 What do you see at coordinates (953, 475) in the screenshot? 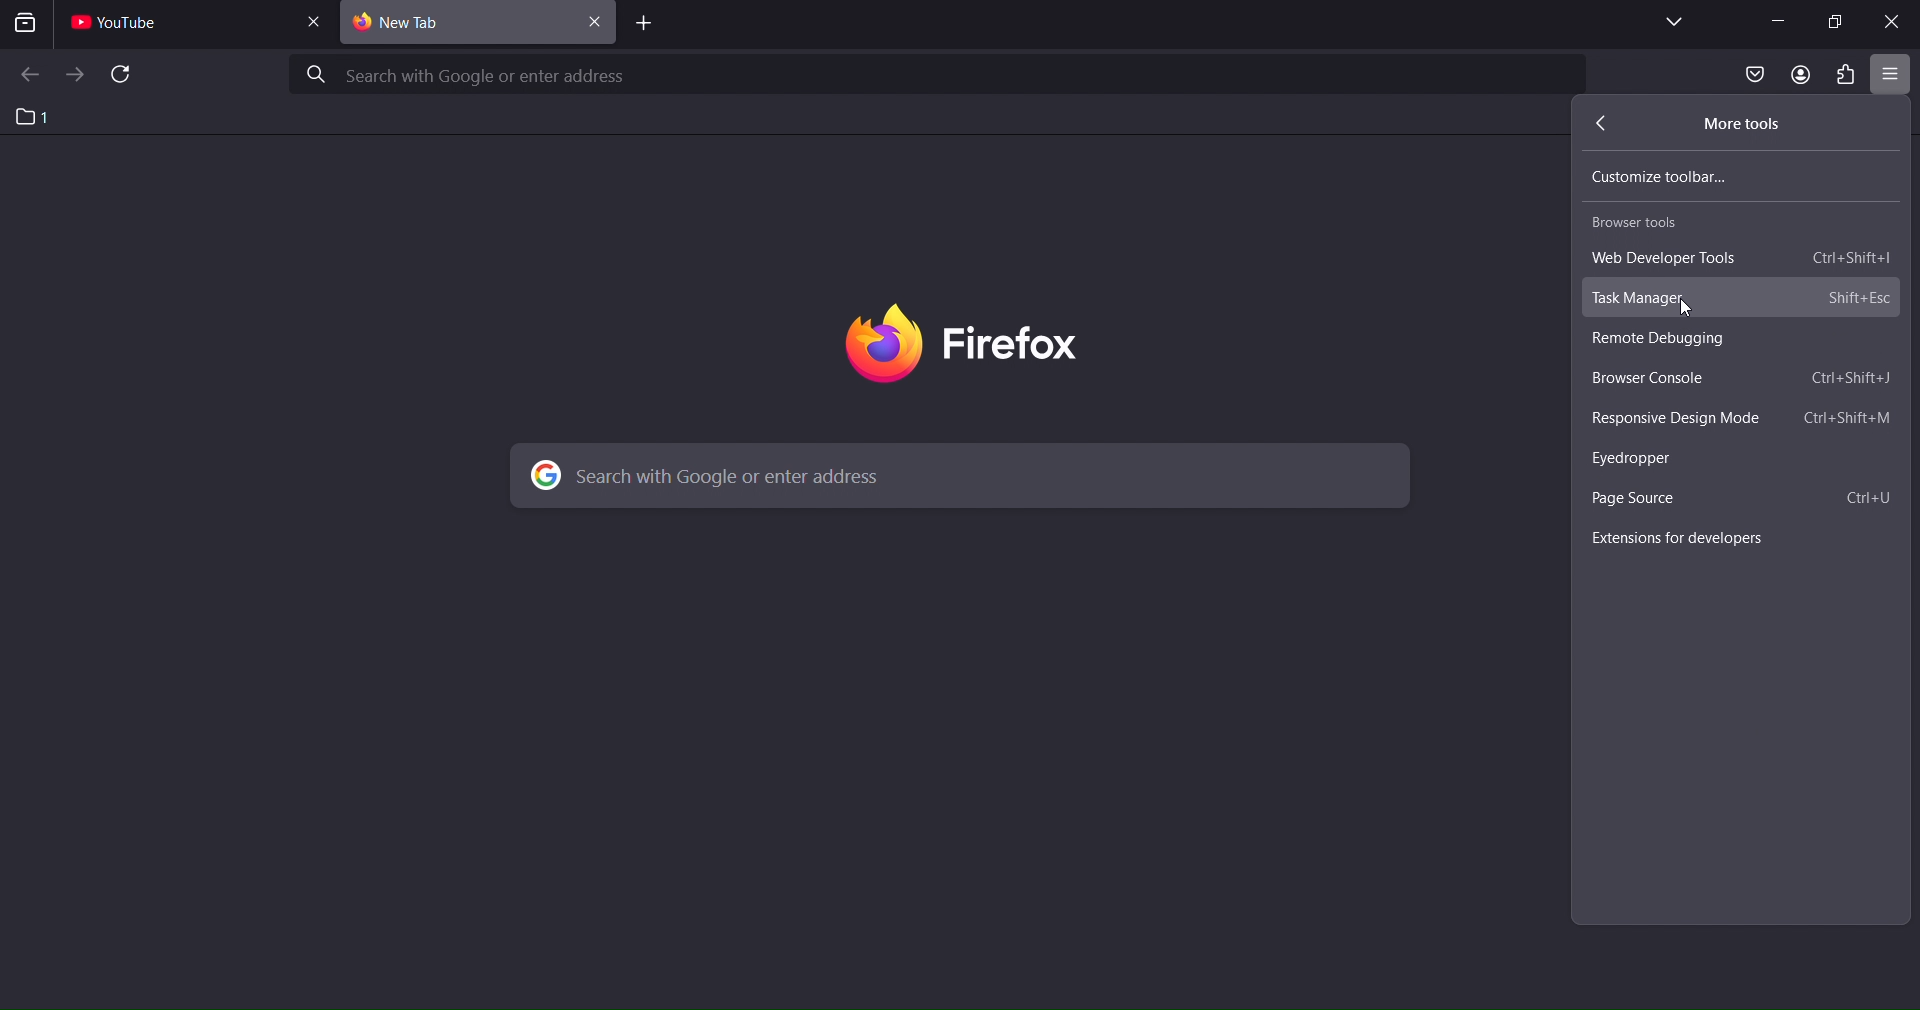
I see `search with Google or enter address` at bounding box center [953, 475].